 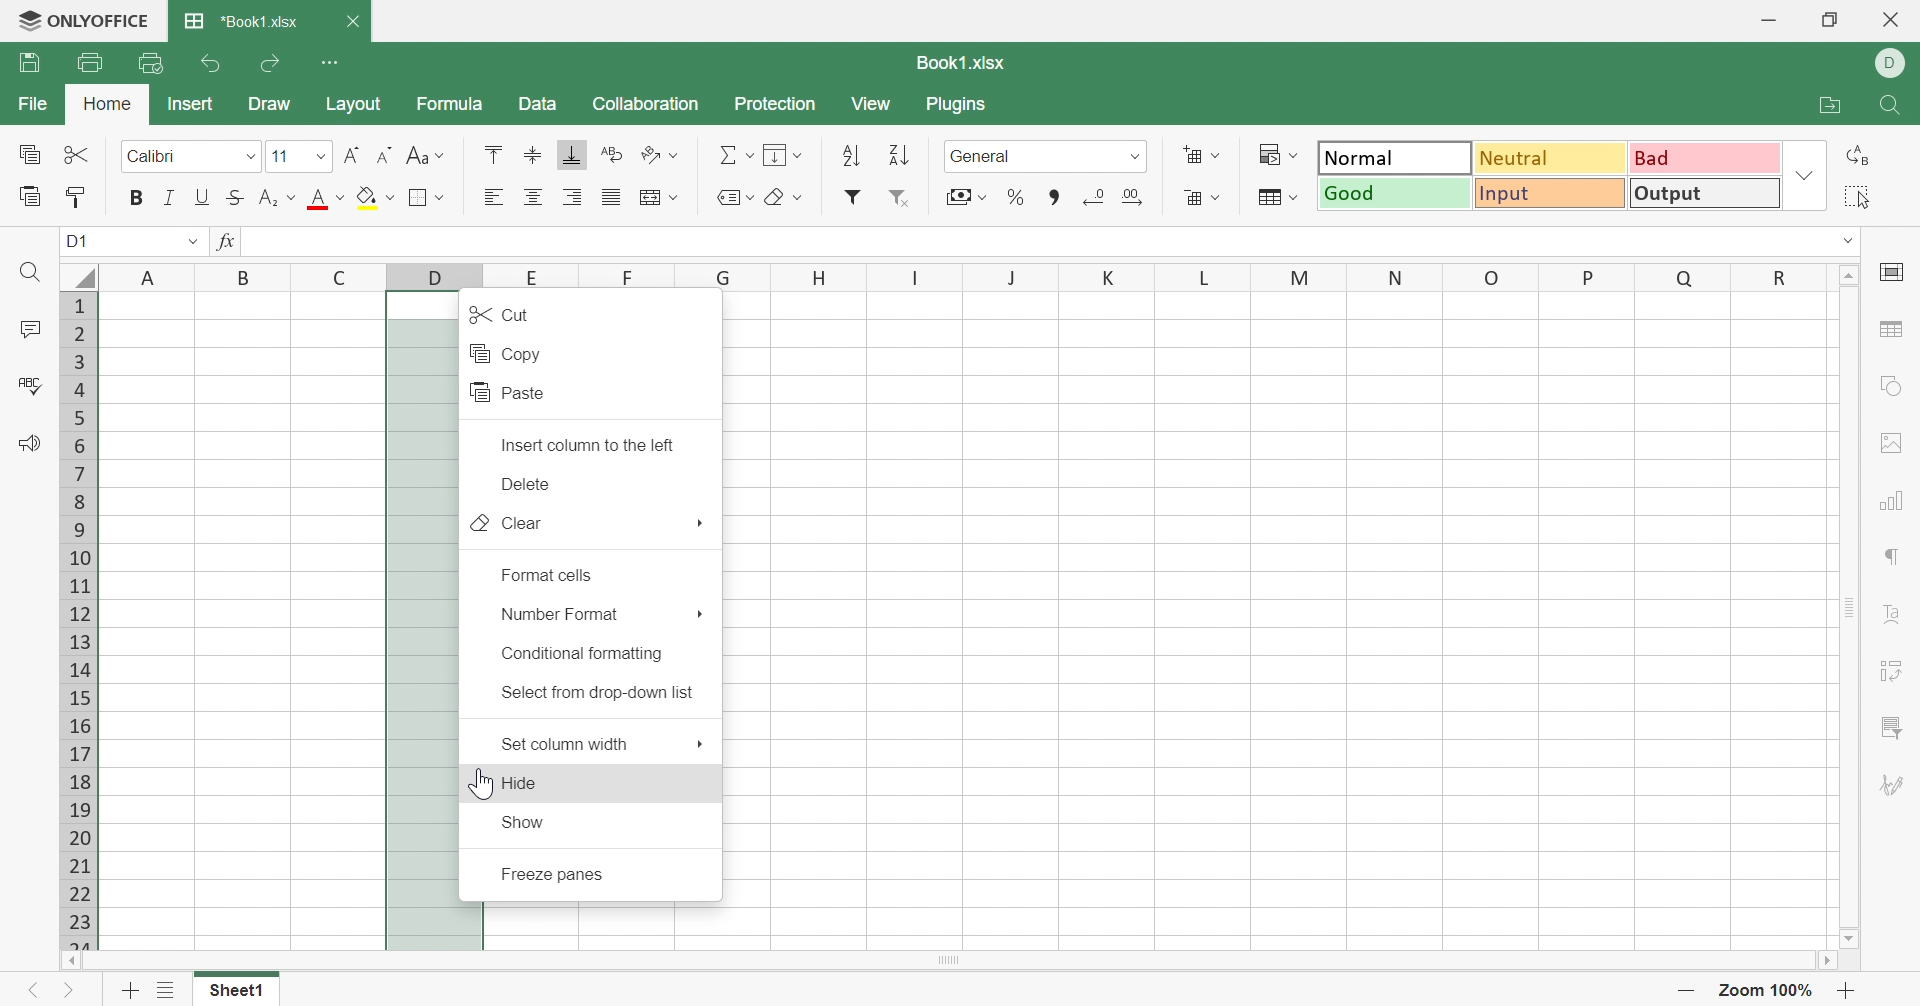 I want to click on Row names, so click(x=76, y=617).